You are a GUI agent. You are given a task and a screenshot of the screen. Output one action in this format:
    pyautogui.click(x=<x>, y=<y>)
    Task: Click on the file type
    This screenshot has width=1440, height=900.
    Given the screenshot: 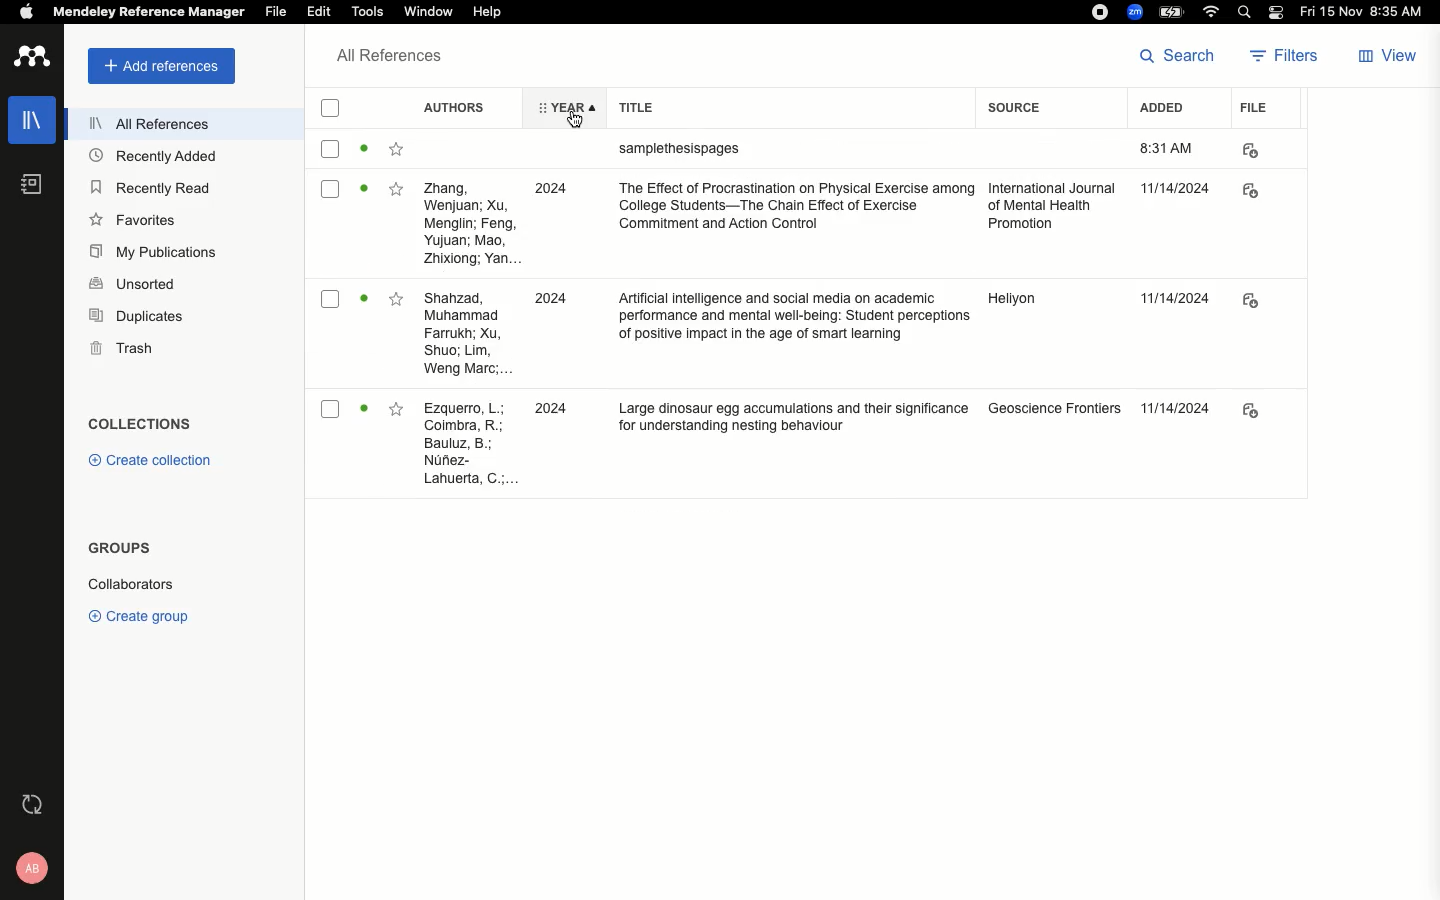 What is the action you would take?
    pyautogui.click(x=1263, y=150)
    